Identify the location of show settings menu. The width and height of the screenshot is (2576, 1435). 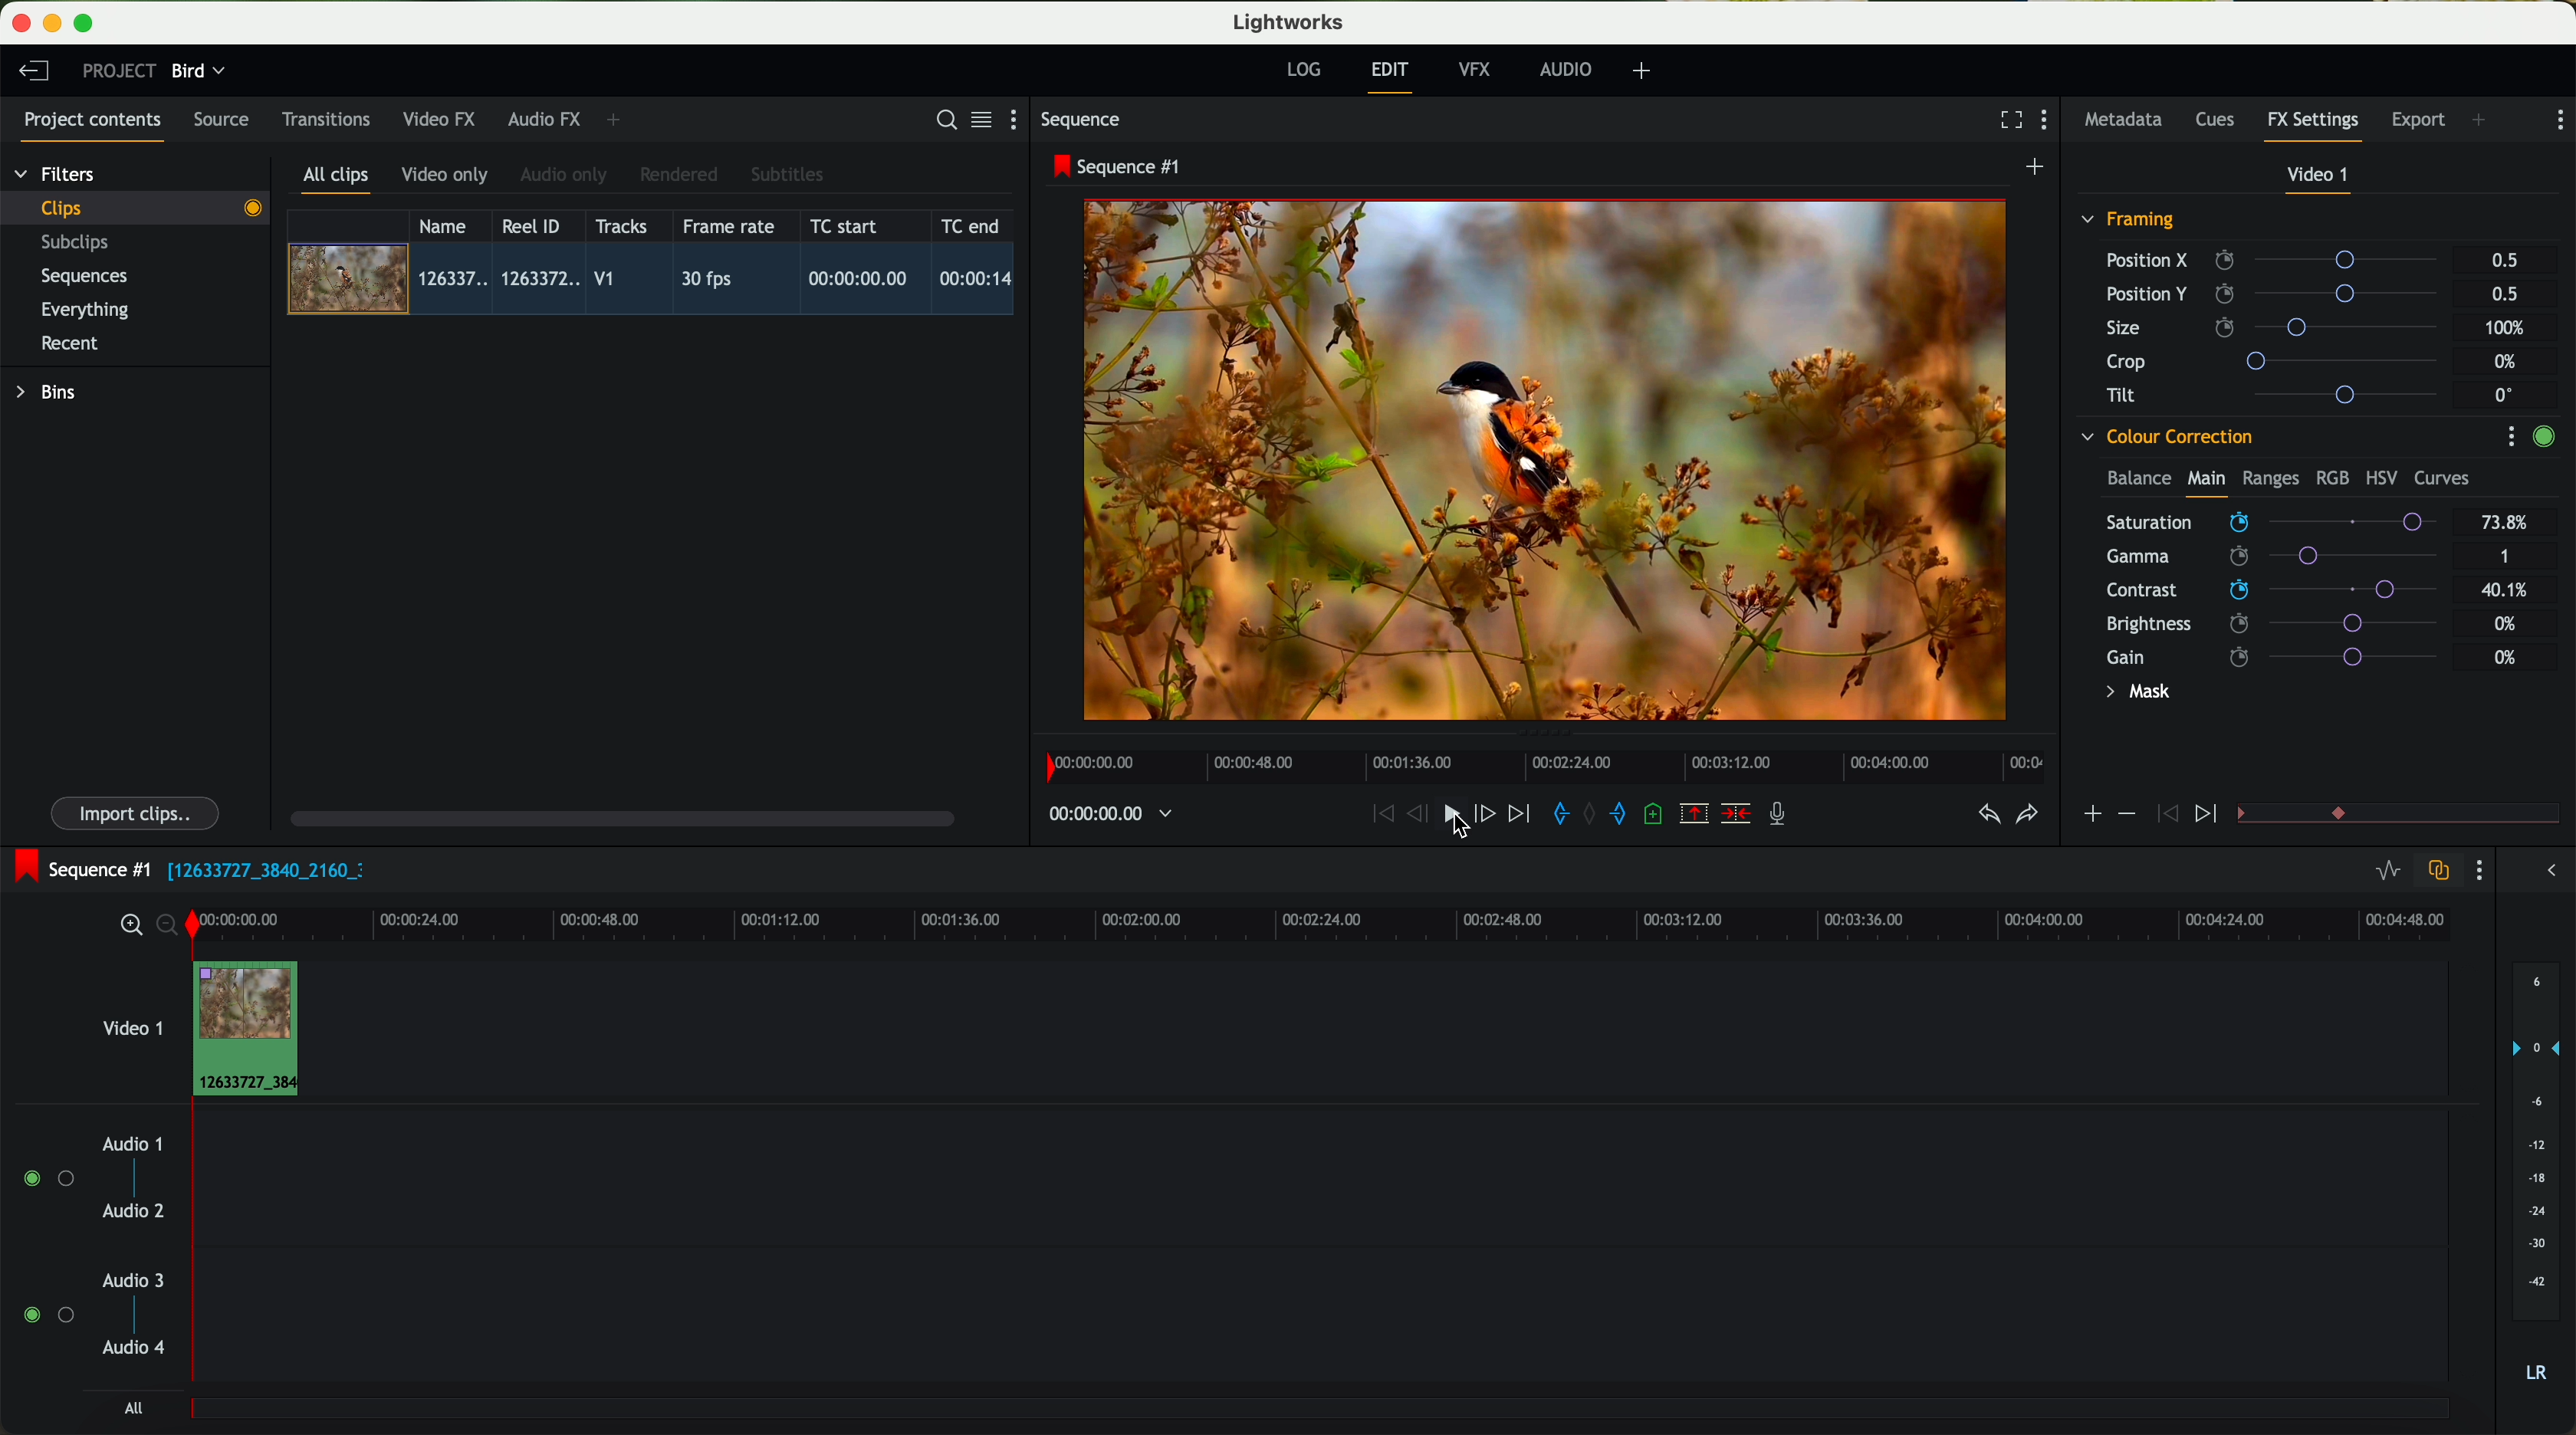
(2558, 120).